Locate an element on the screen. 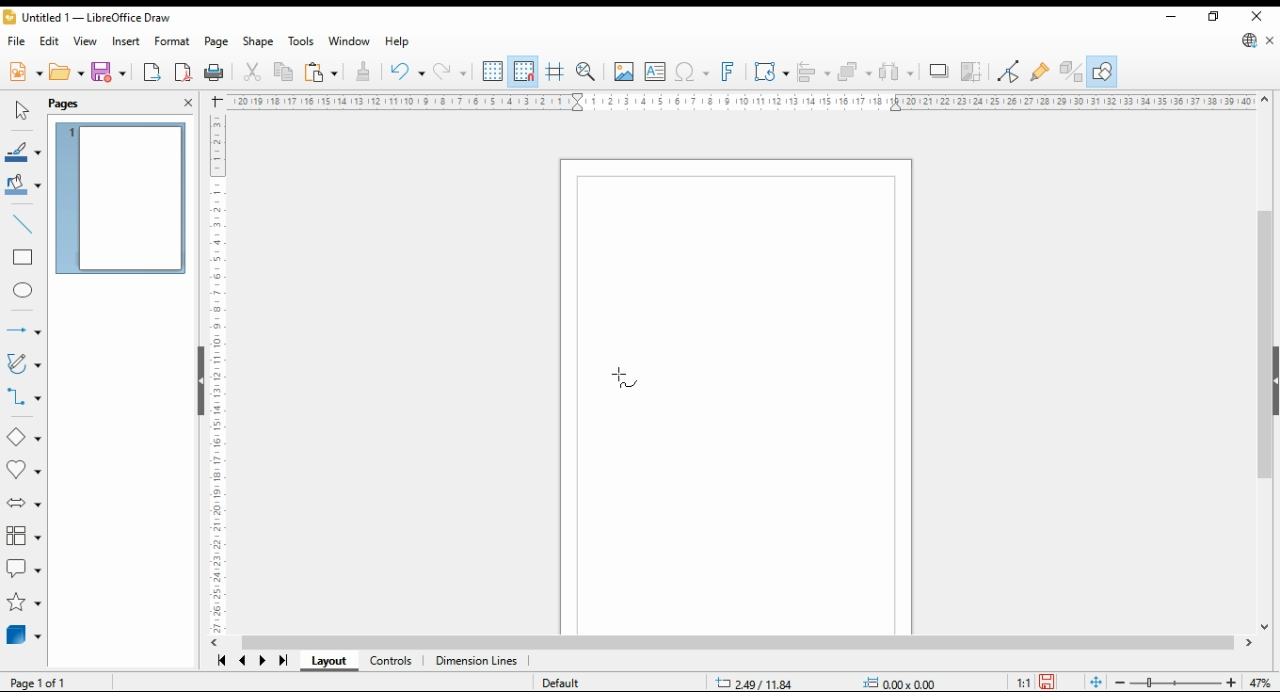  ellipse is located at coordinates (22, 292).